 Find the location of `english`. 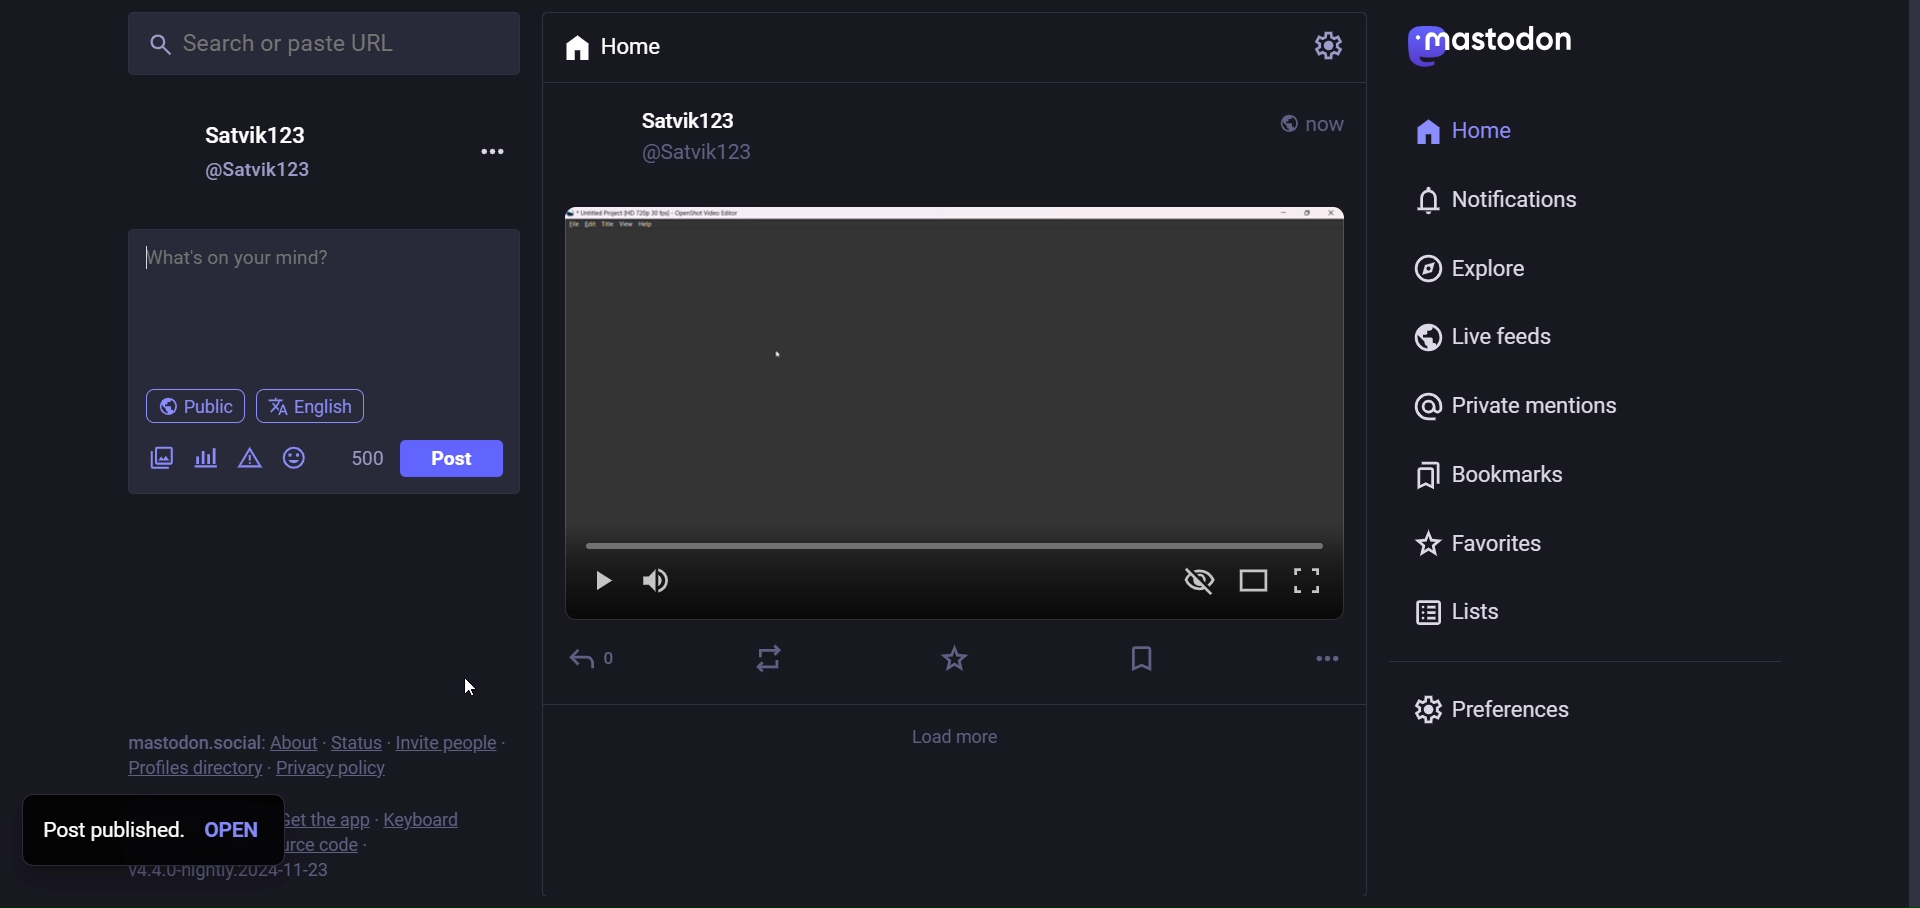

english is located at coordinates (320, 403).